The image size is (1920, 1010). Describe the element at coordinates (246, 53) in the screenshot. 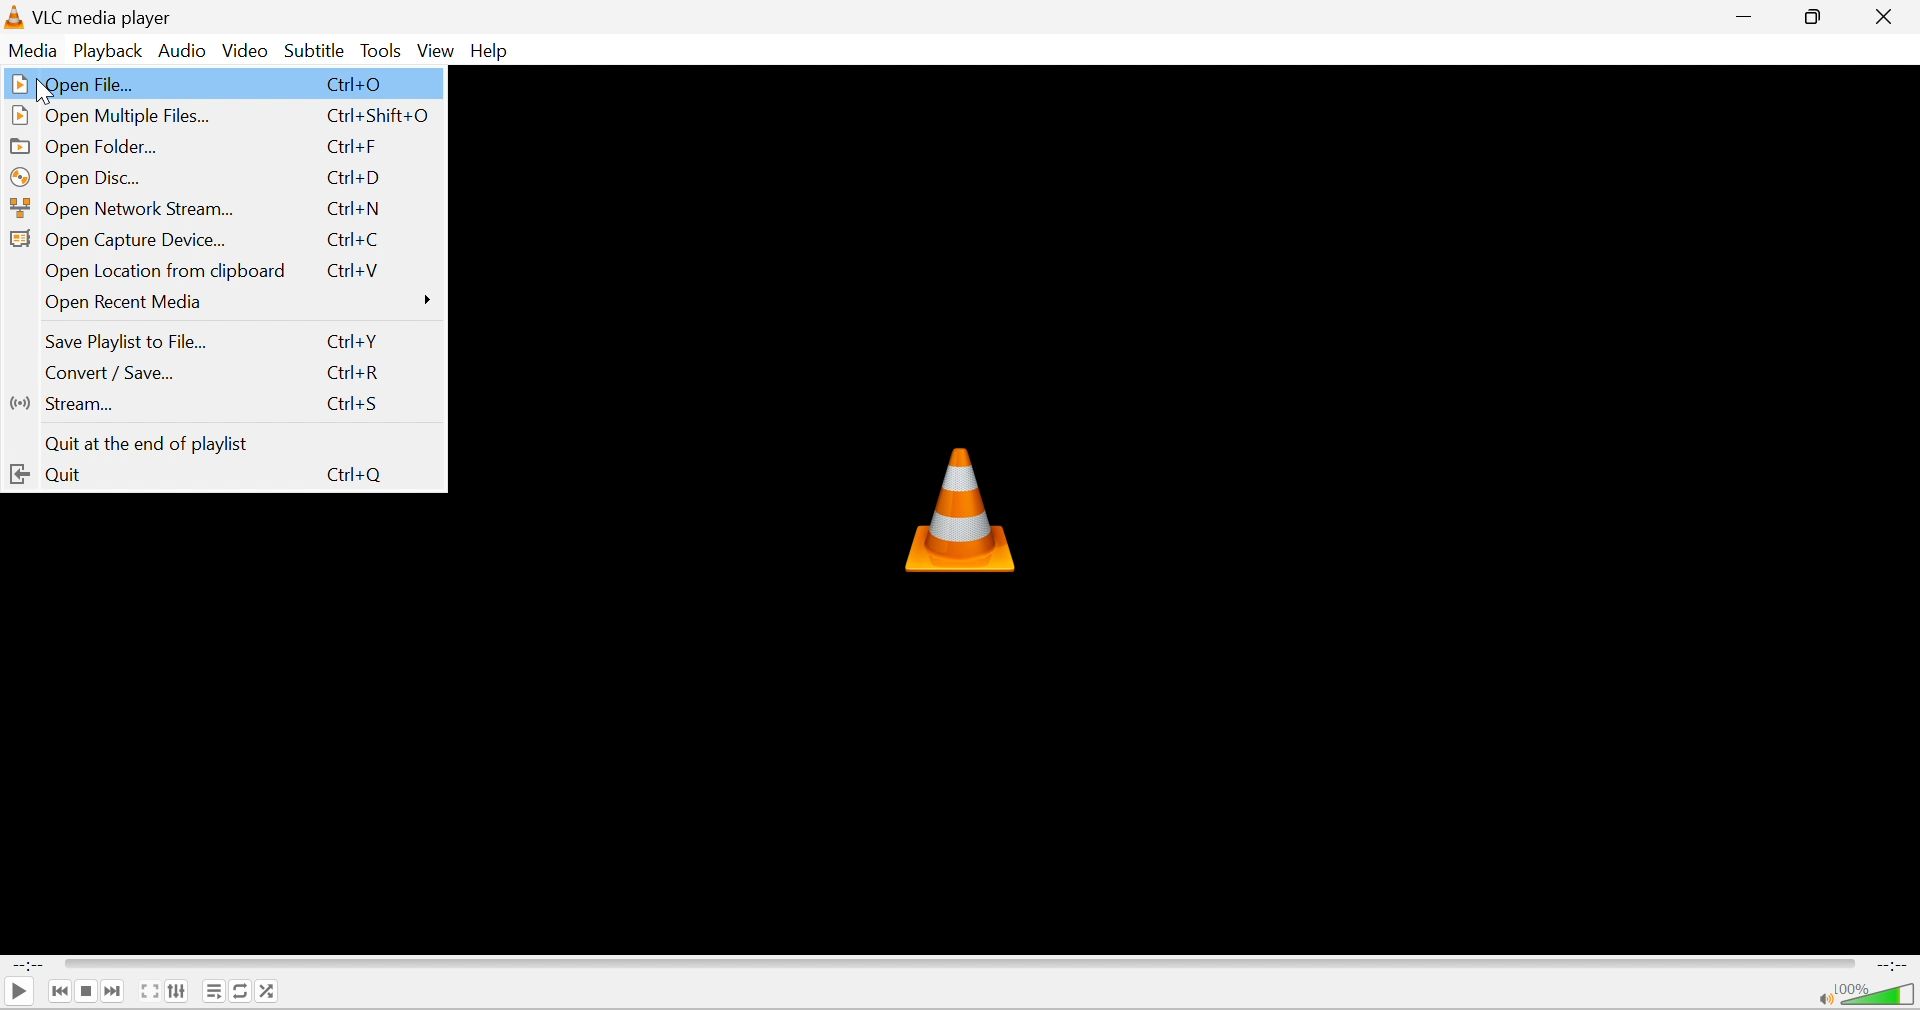

I see `Video` at that location.